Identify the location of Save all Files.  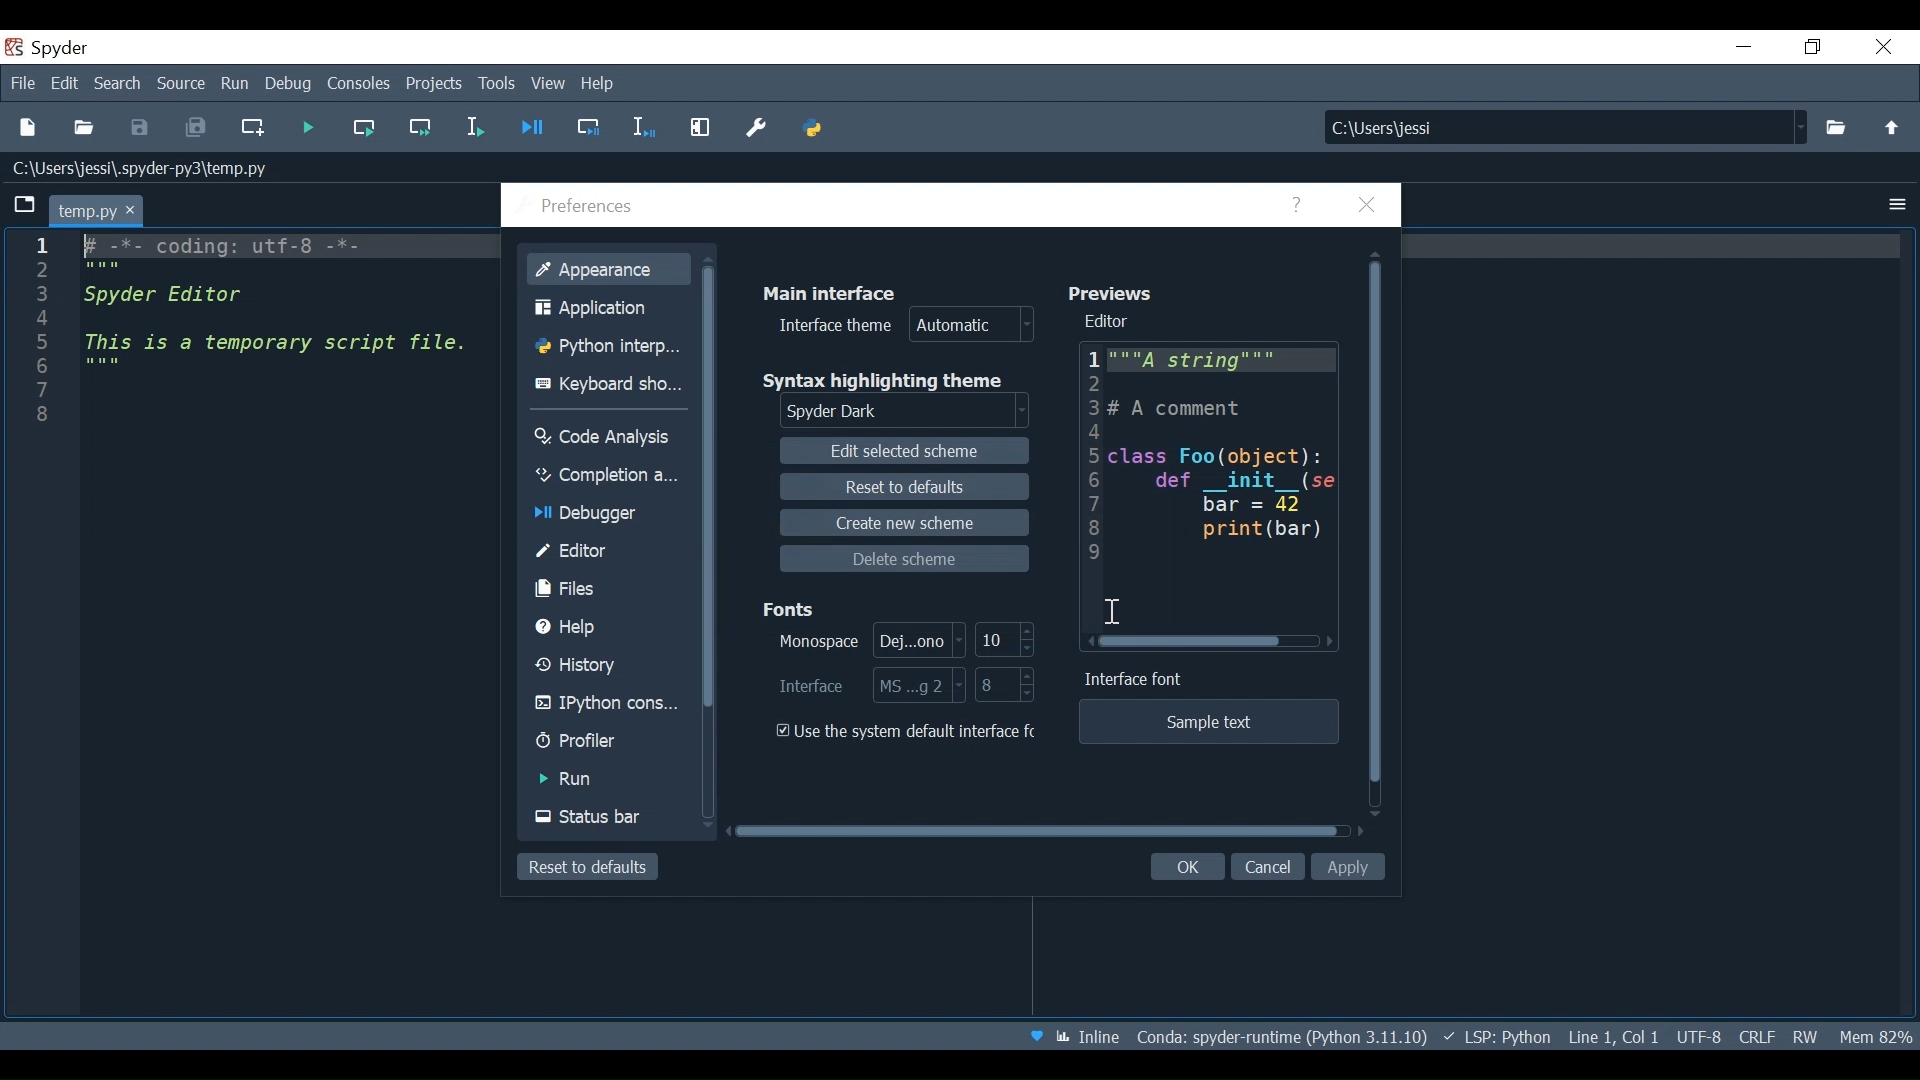
(196, 128).